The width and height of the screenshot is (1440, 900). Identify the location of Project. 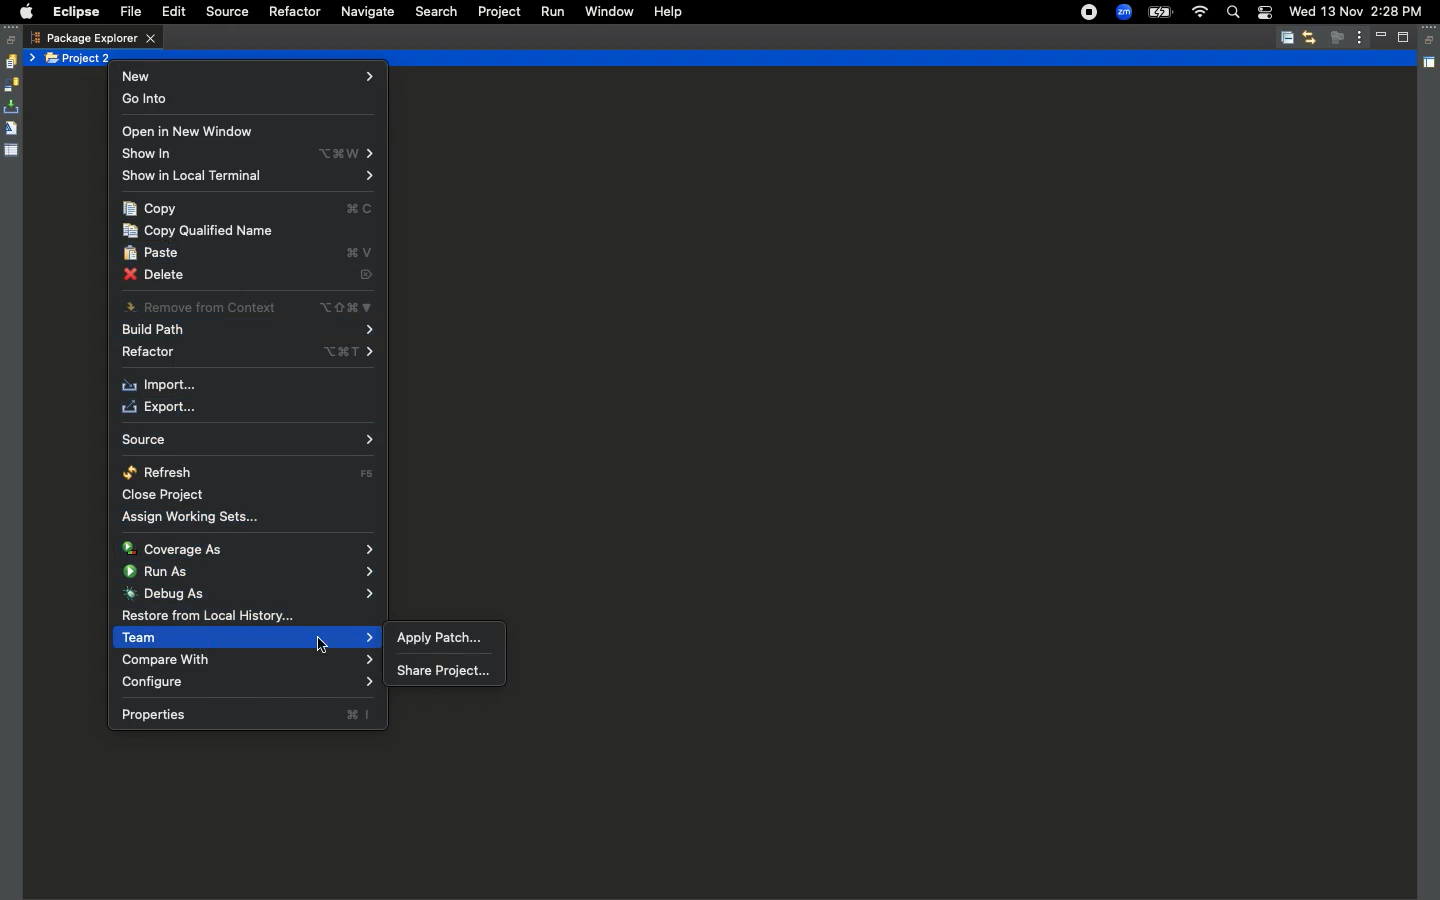
(495, 12).